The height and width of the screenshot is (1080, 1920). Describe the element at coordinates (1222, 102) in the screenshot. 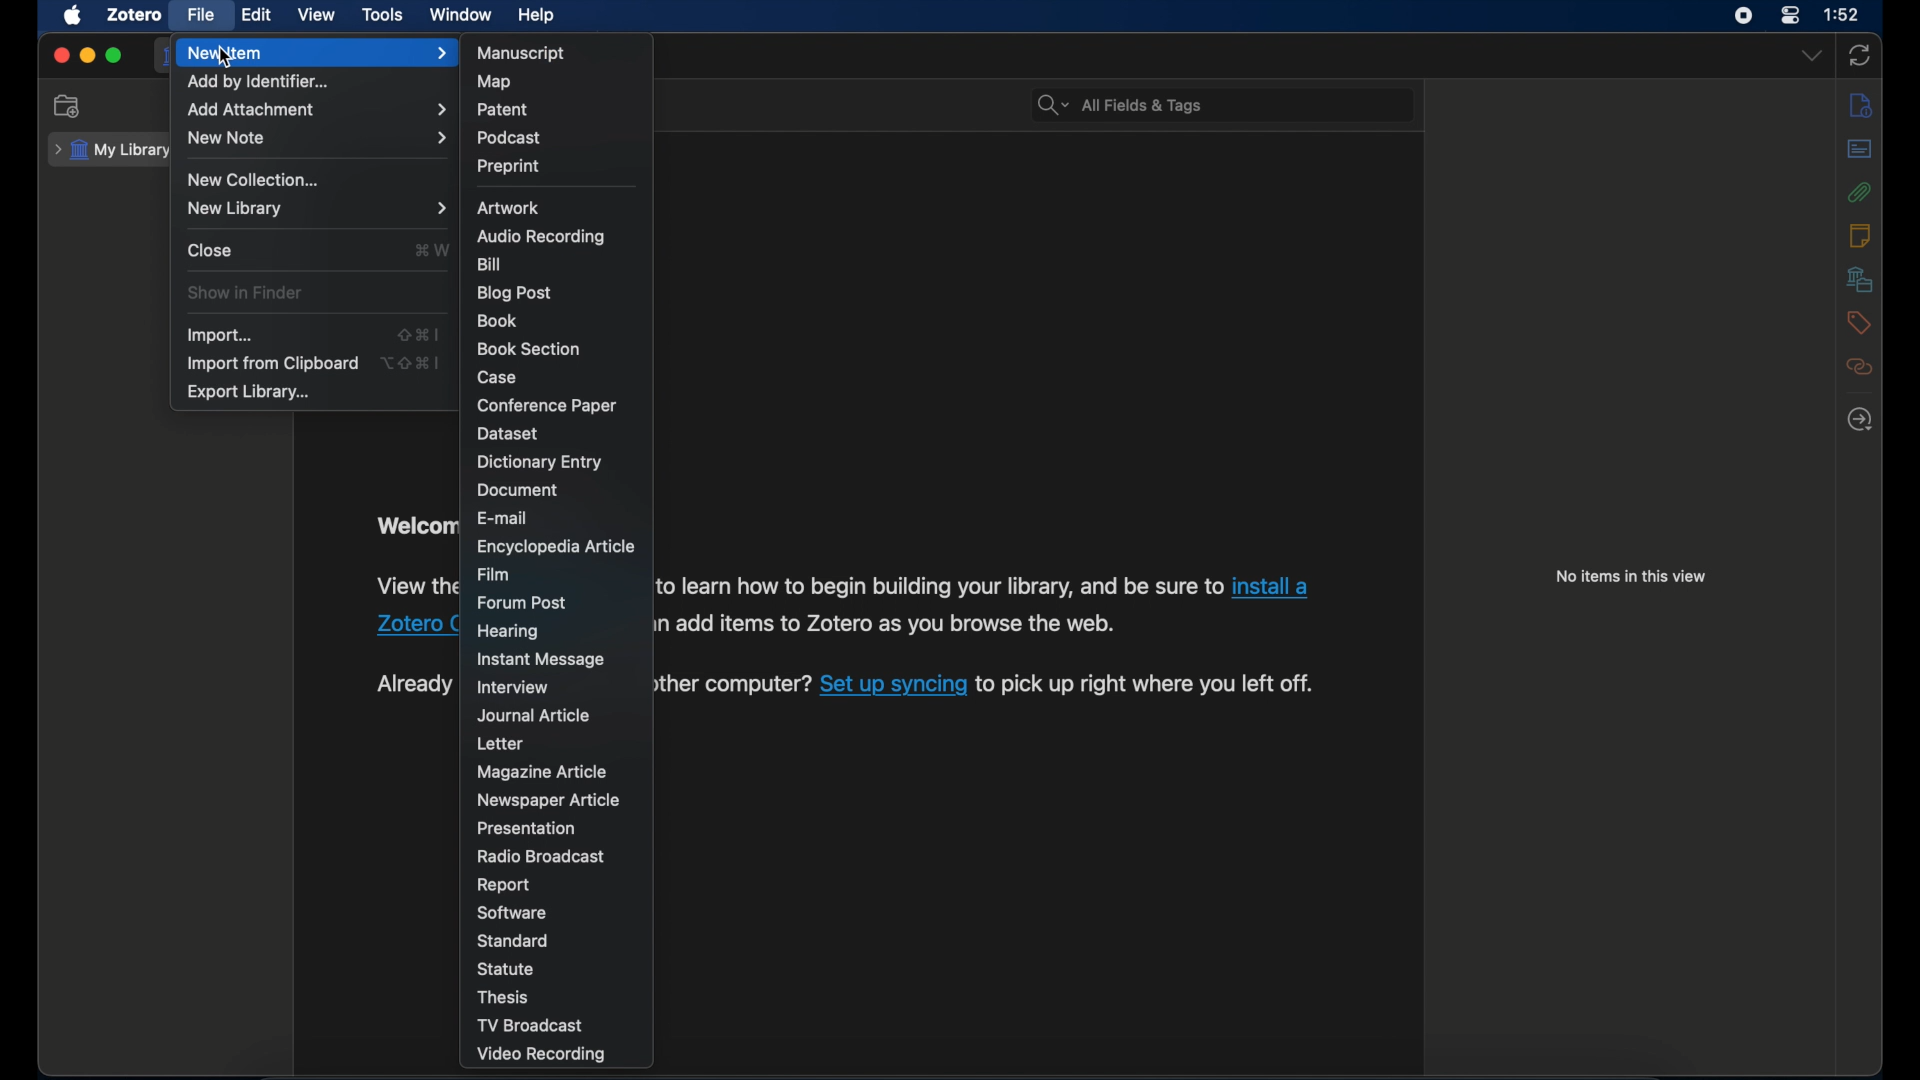

I see `All Fields & Tags` at that location.